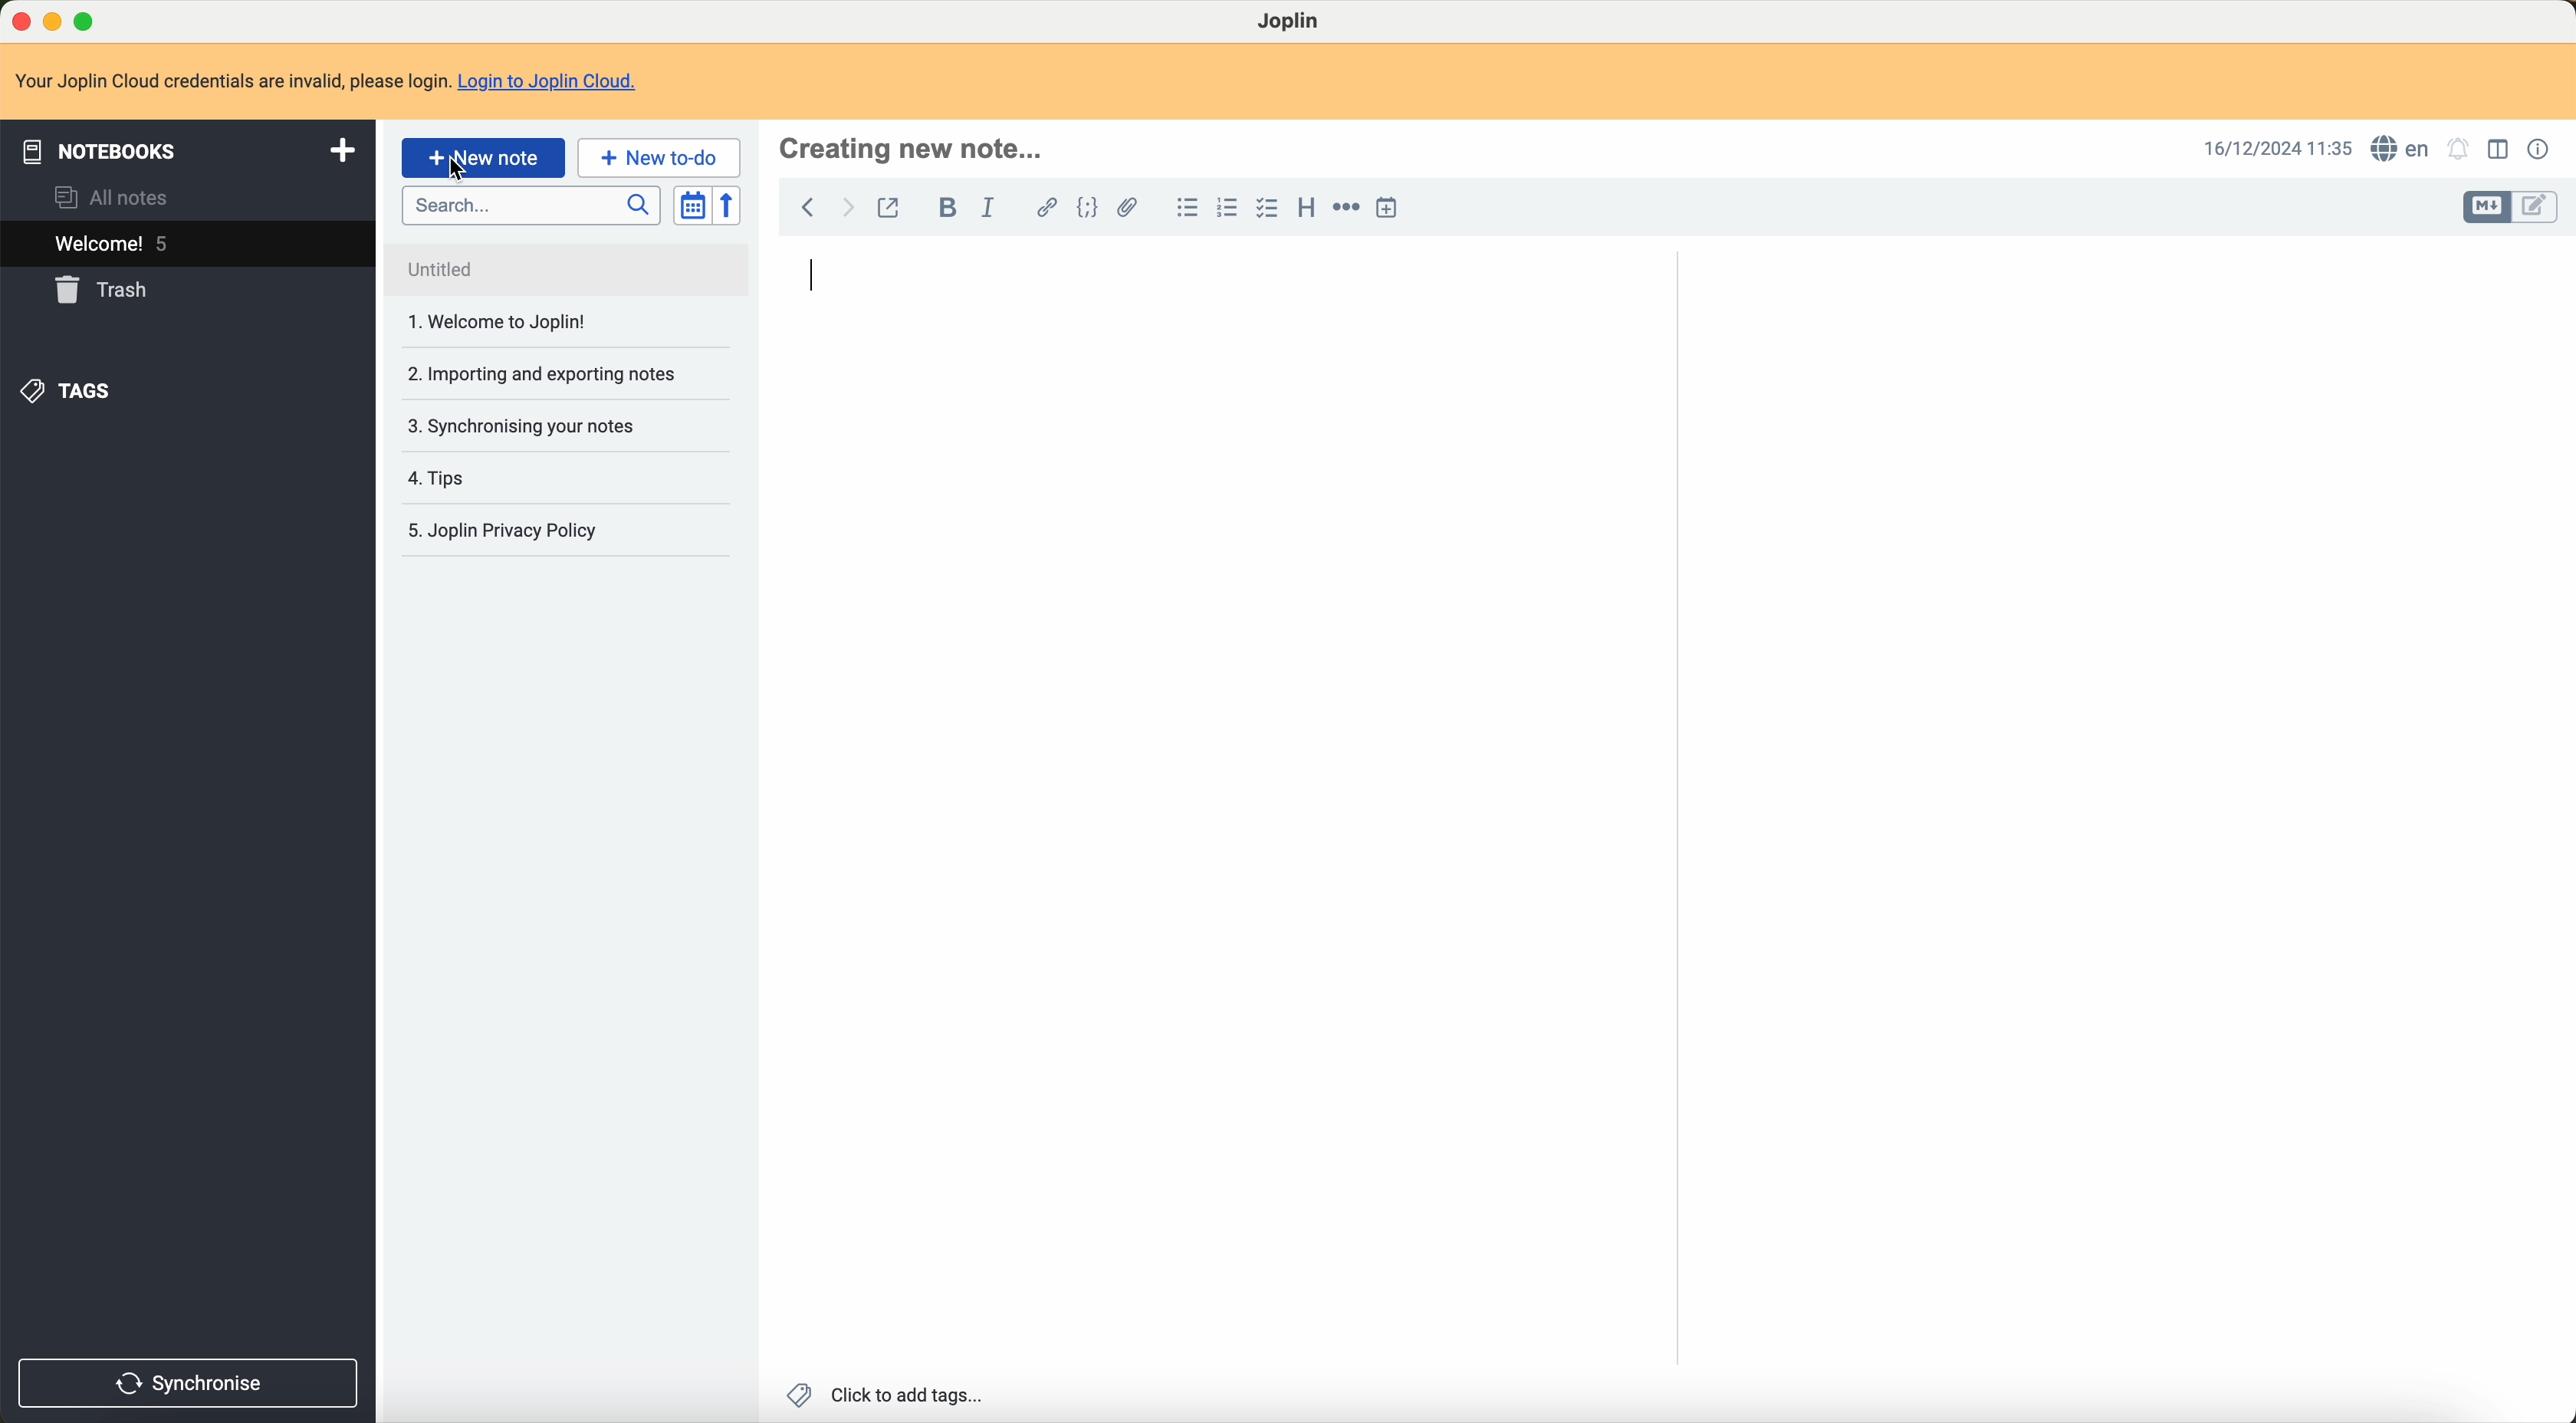  I want to click on Your Joplin Cloud credentials are invalid, please login., so click(230, 79).